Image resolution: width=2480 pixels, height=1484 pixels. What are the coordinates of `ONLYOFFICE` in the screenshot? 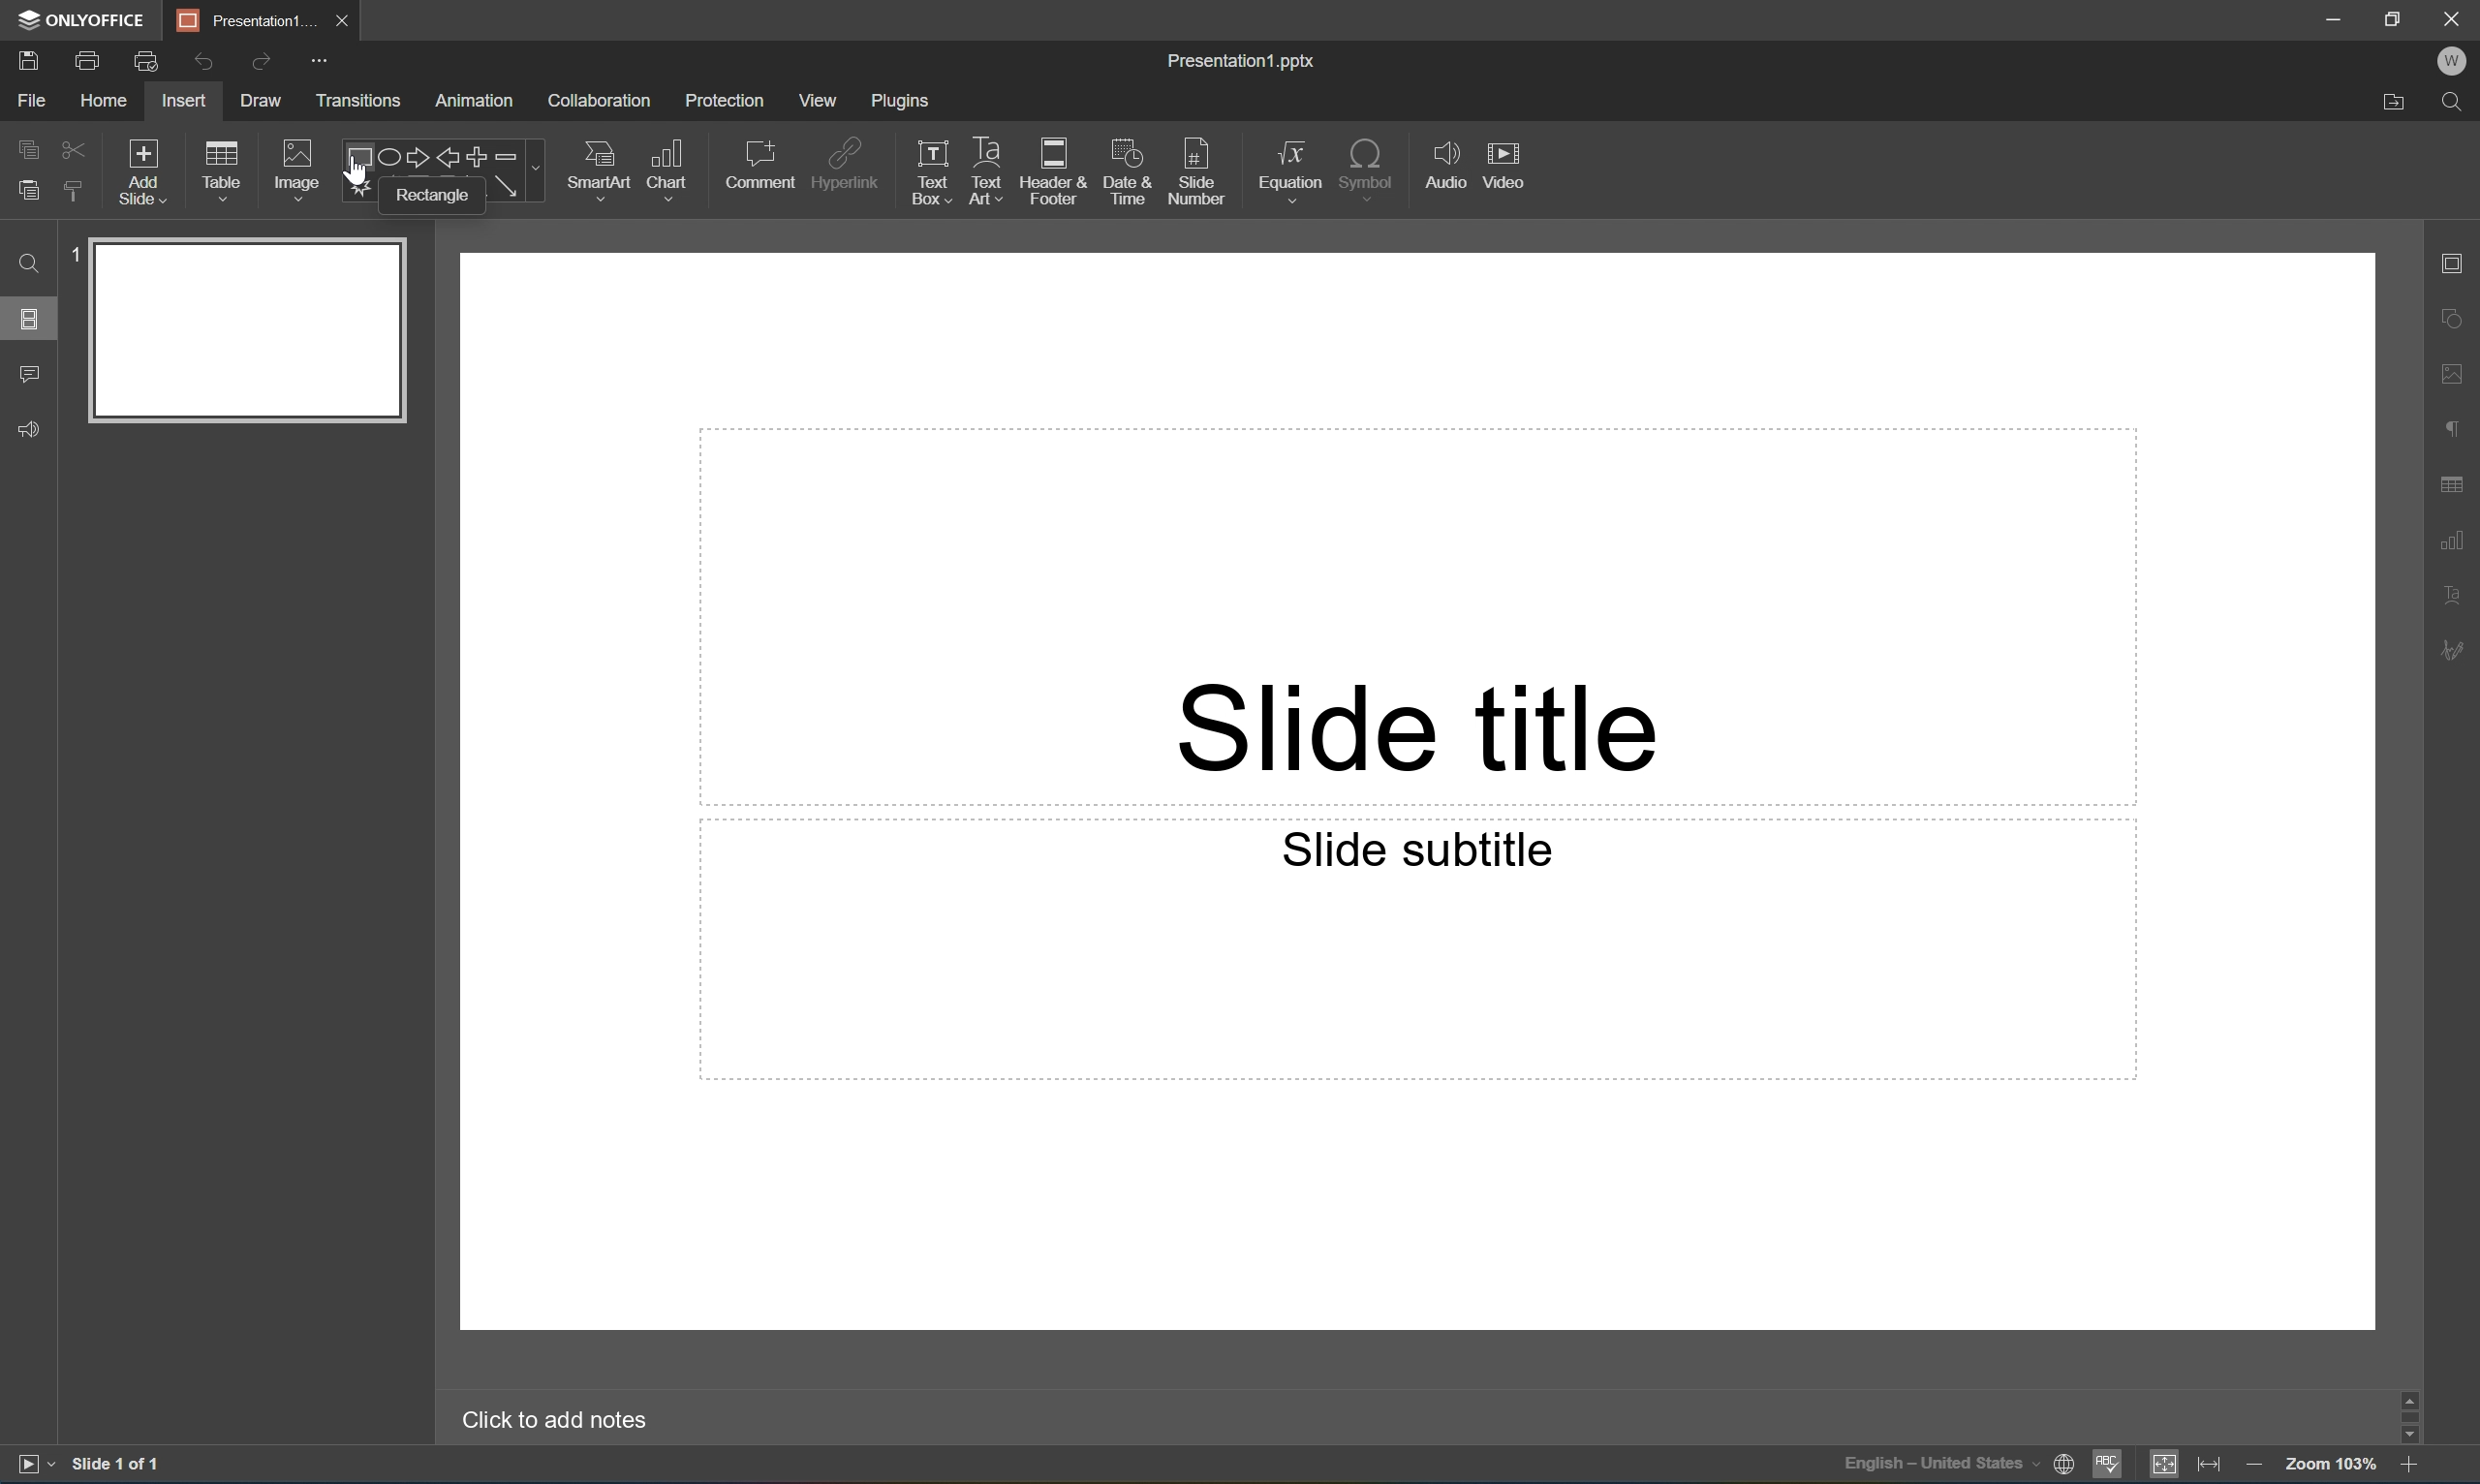 It's located at (85, 19).